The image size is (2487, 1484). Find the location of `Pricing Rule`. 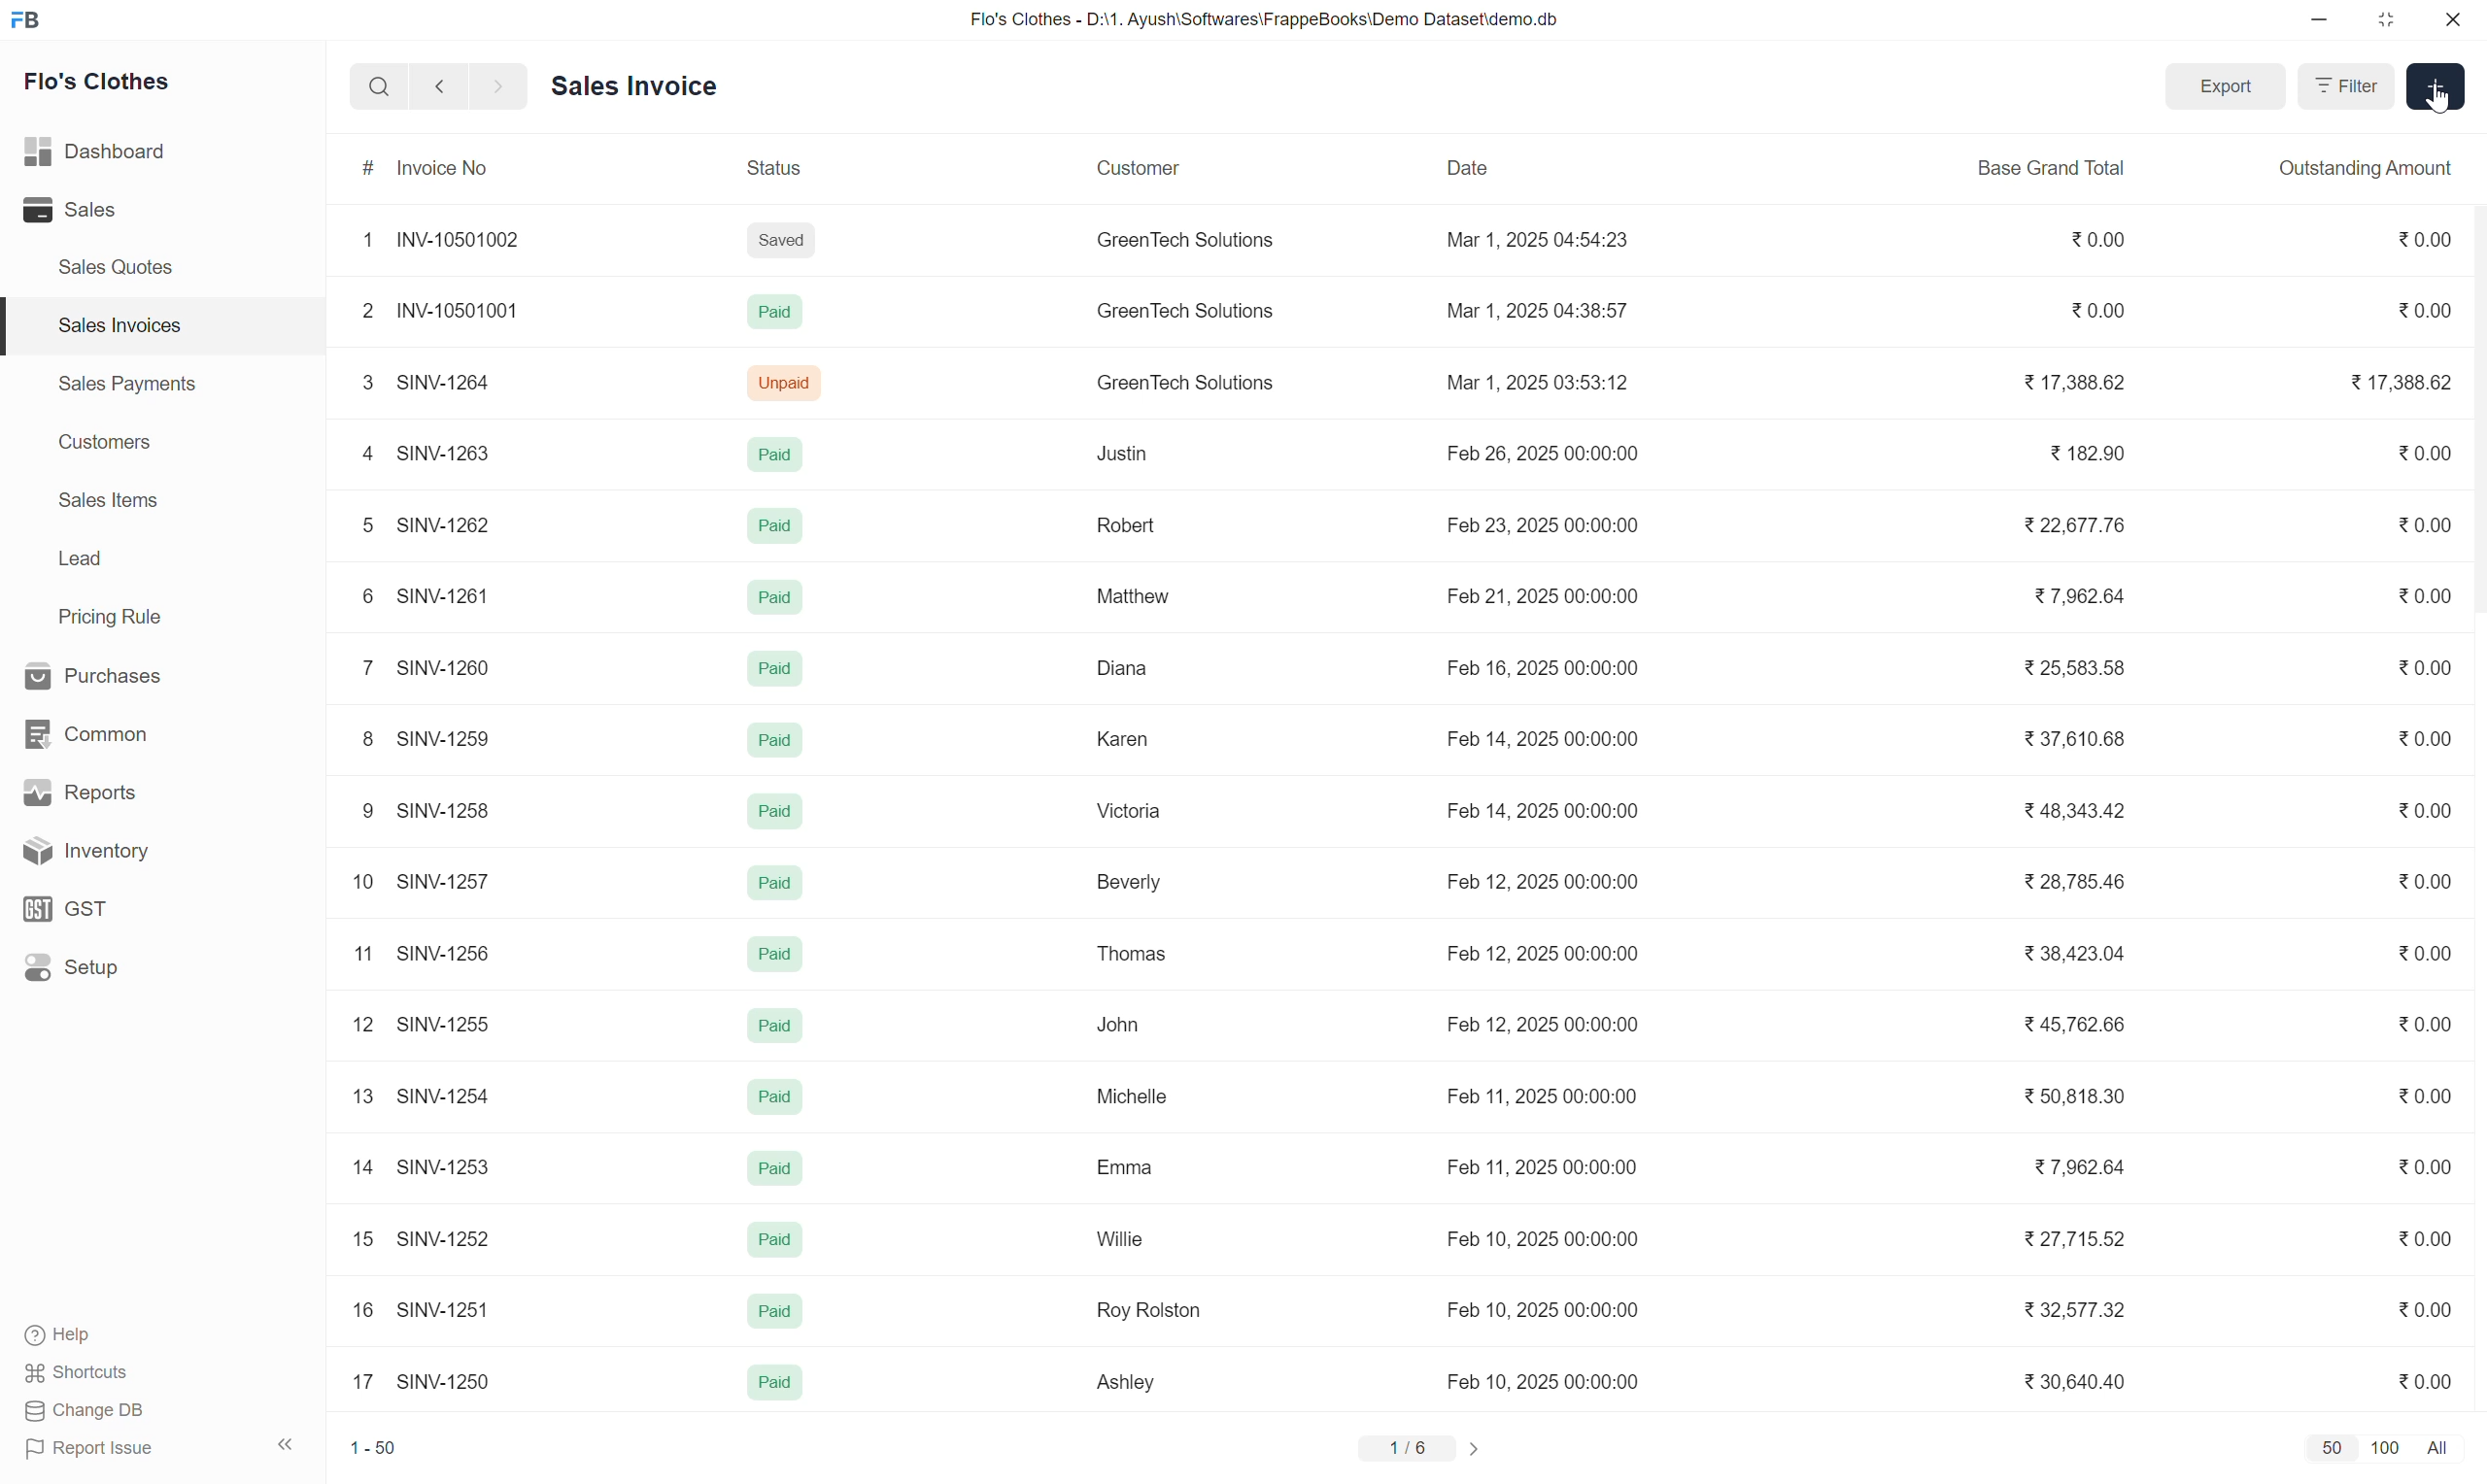

Pricing Rule is located at coordinates (113, 617).